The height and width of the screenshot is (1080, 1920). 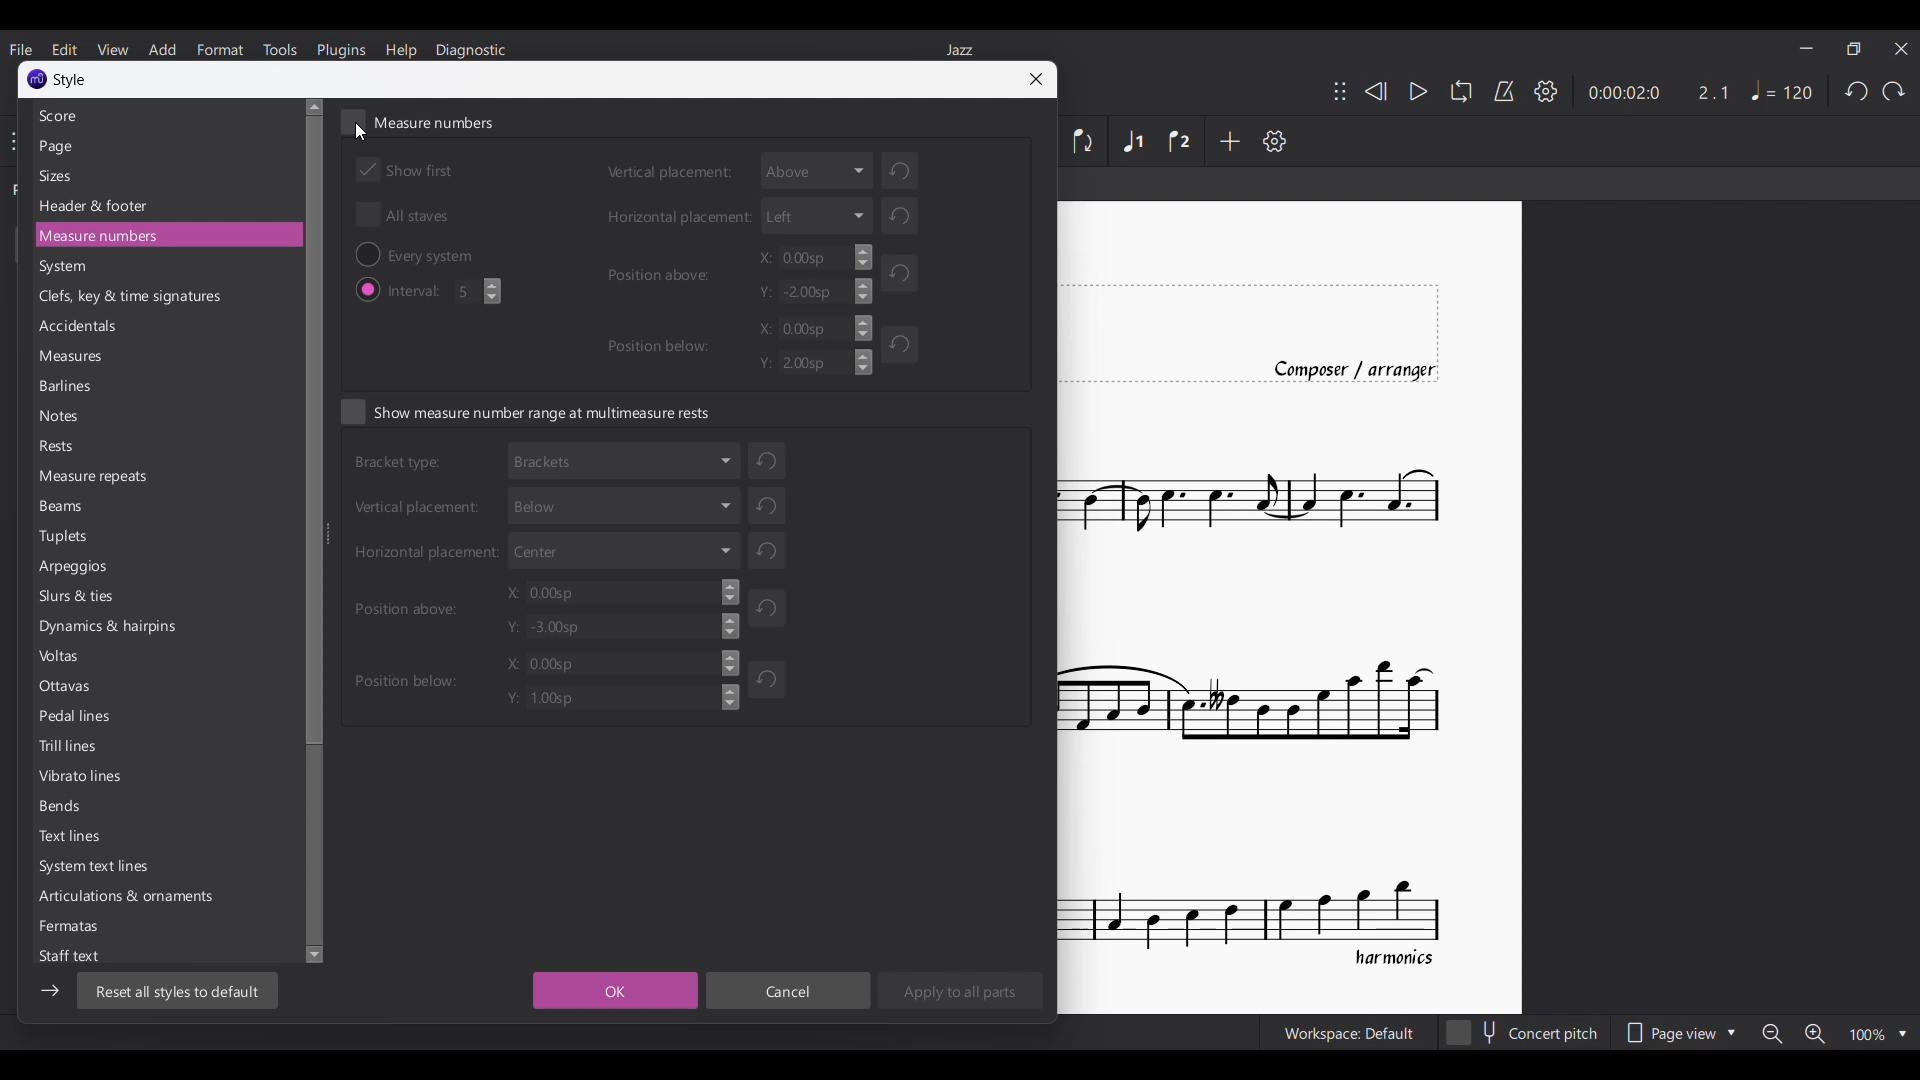 What do you see at coordinates (417, 121) in the screenshot?
I see `Toggle measure numbers` at bounding box center [417, 121].